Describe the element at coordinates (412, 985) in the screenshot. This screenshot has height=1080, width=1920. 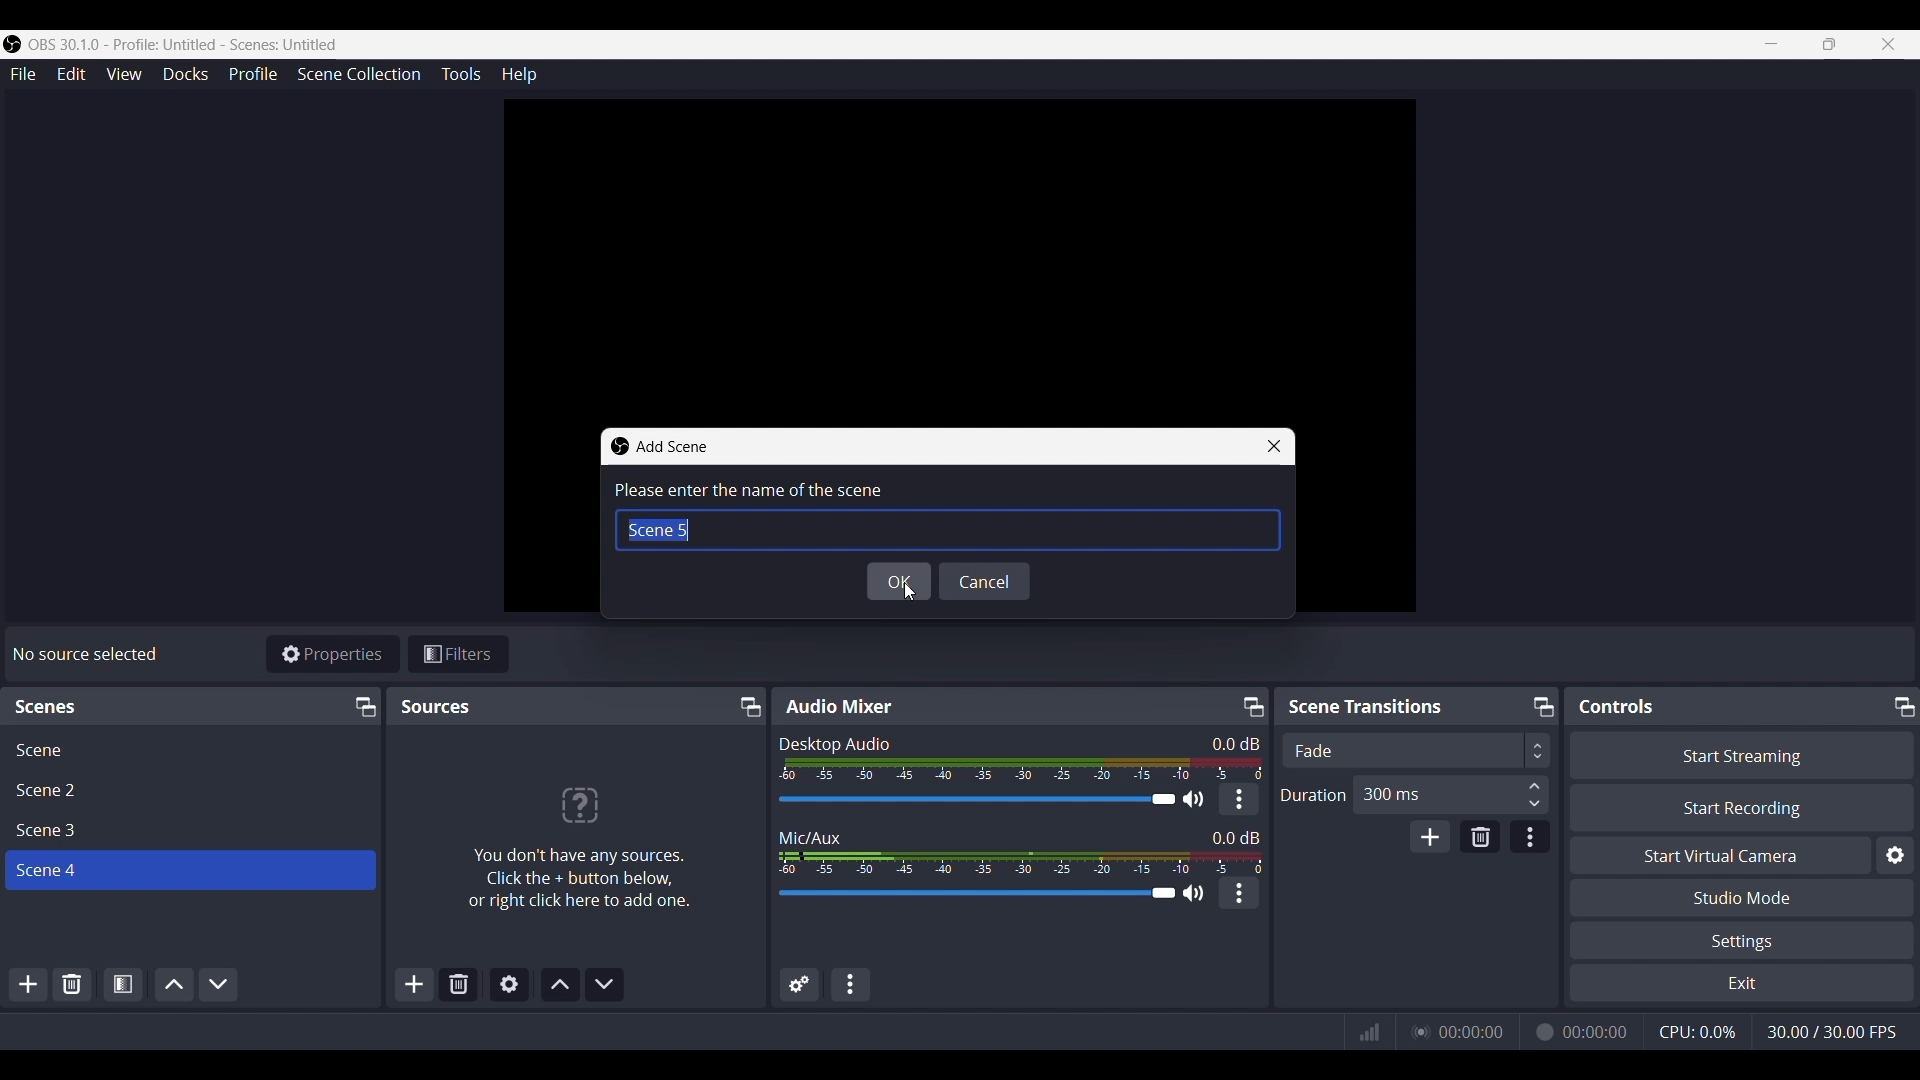
I see `Add Sources` at that location.